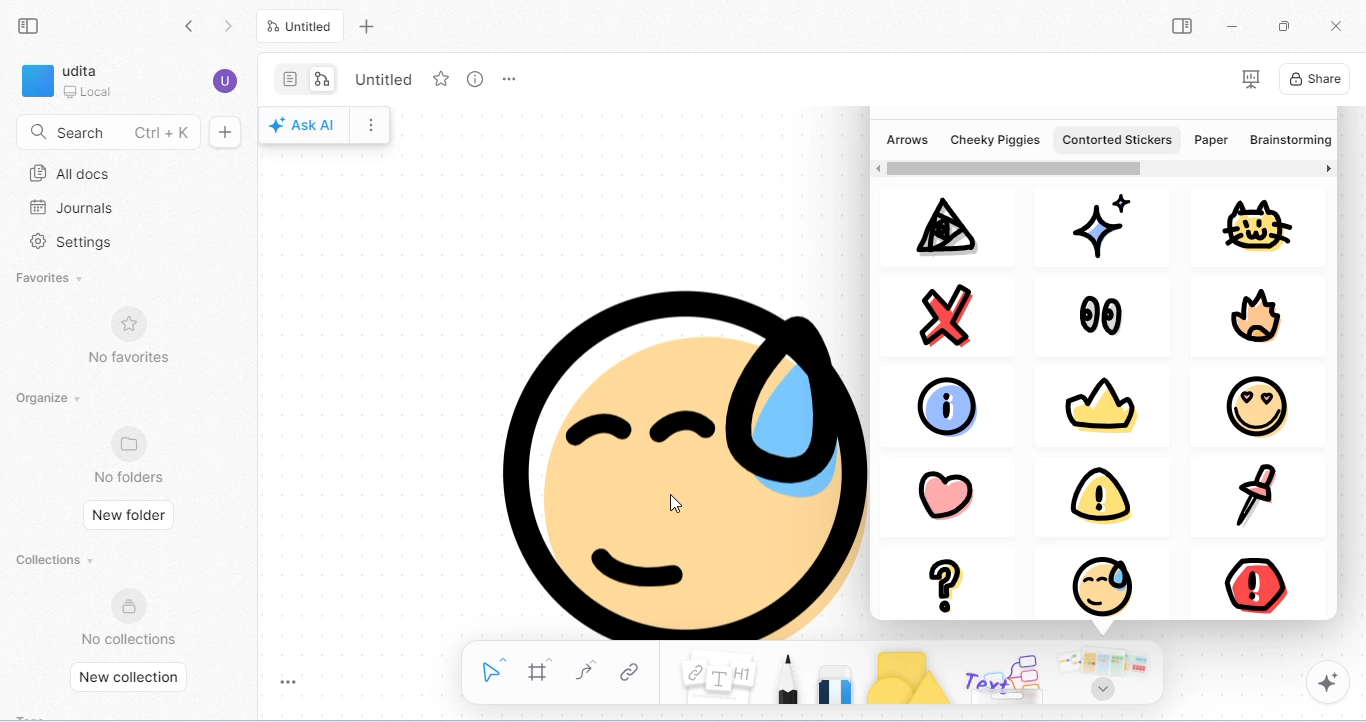  What do you see at coordinates (1252, 495) in the screenshot?
I see `pin` at bounding box center [1252, 495].